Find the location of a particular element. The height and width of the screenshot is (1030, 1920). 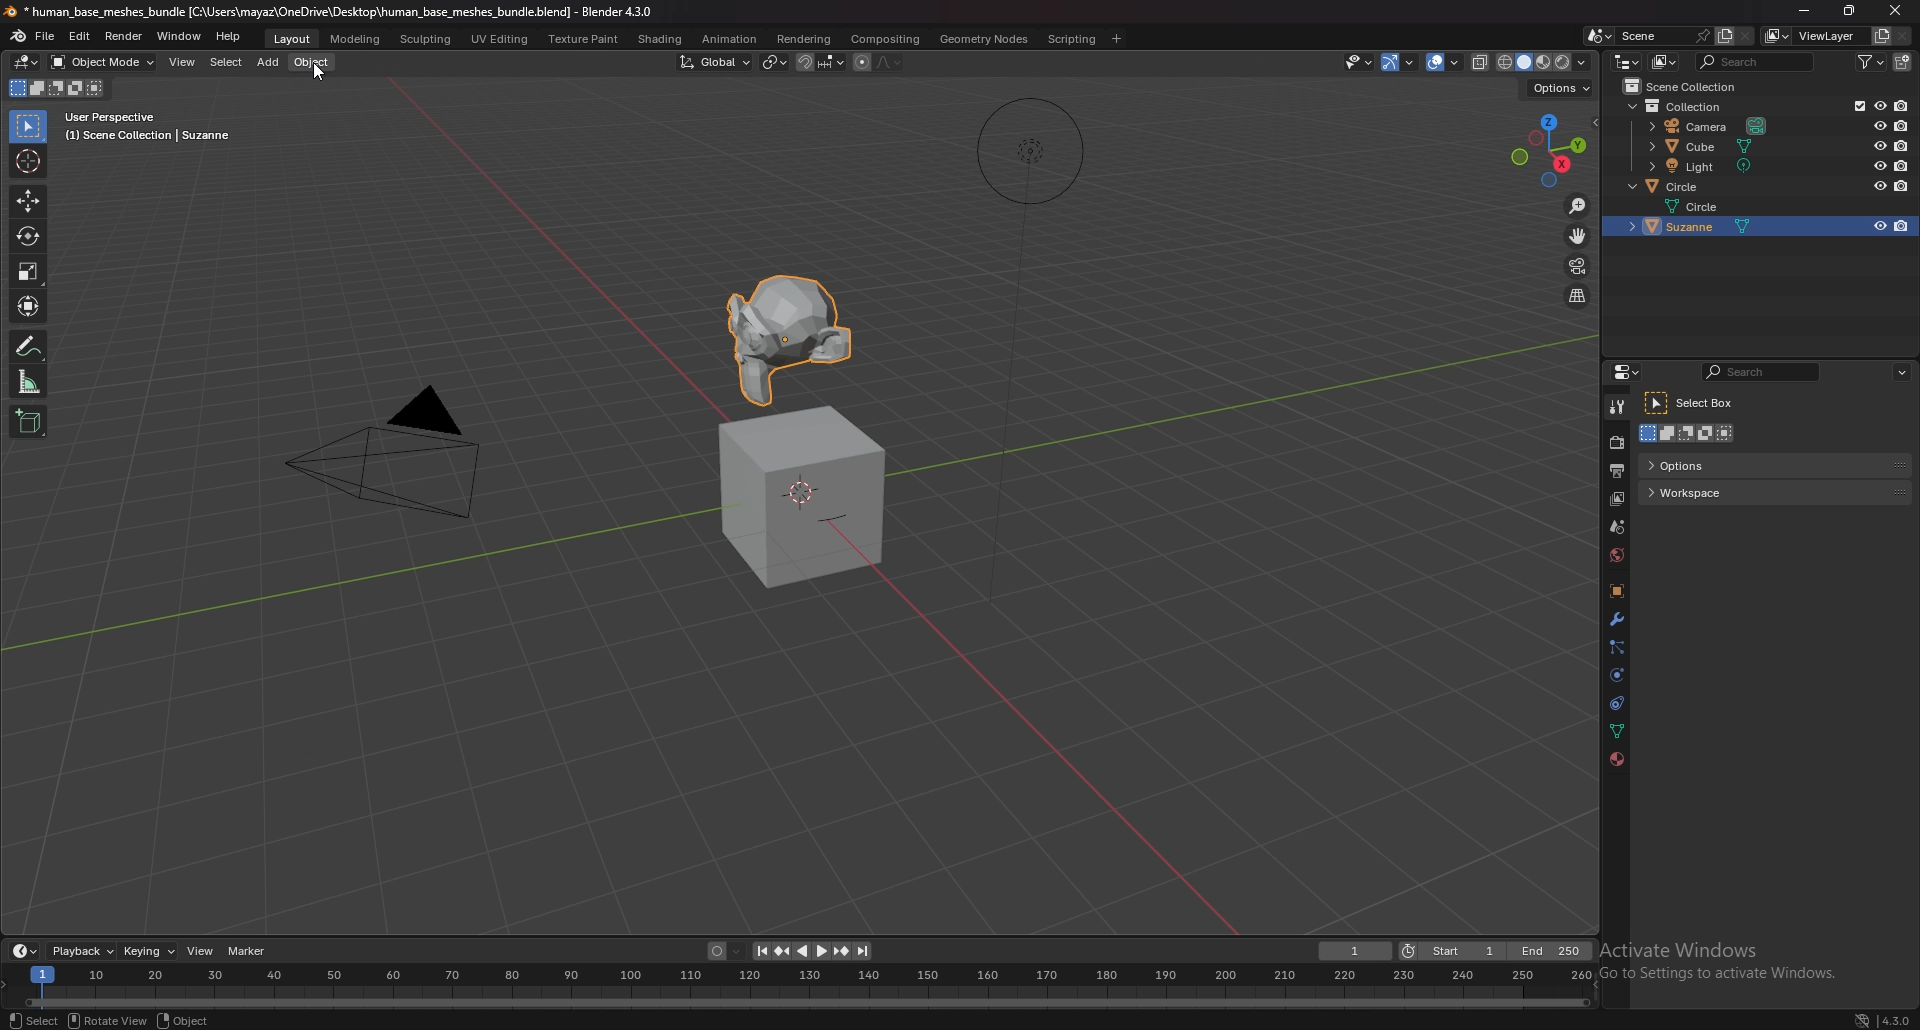

hide in viewport is located at coordinates (1876, 145).